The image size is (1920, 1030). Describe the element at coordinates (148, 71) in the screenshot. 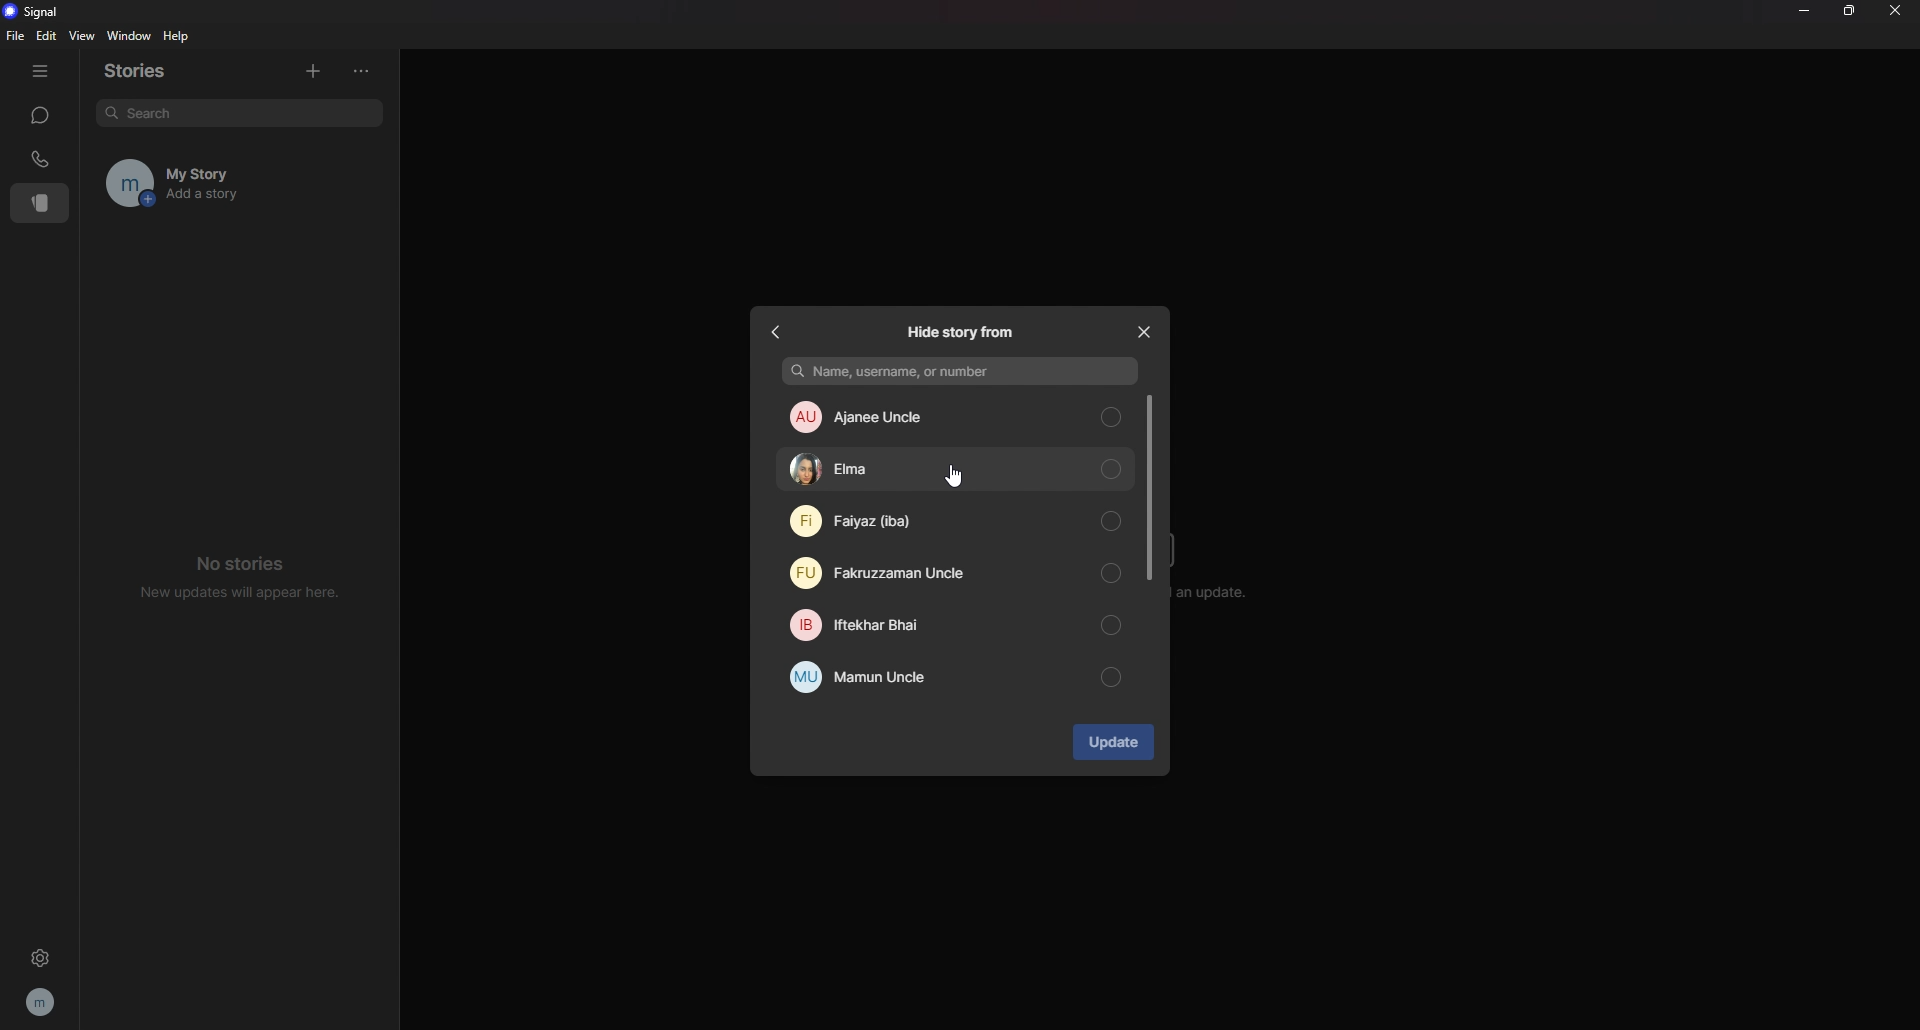

I see `stories` at that location.